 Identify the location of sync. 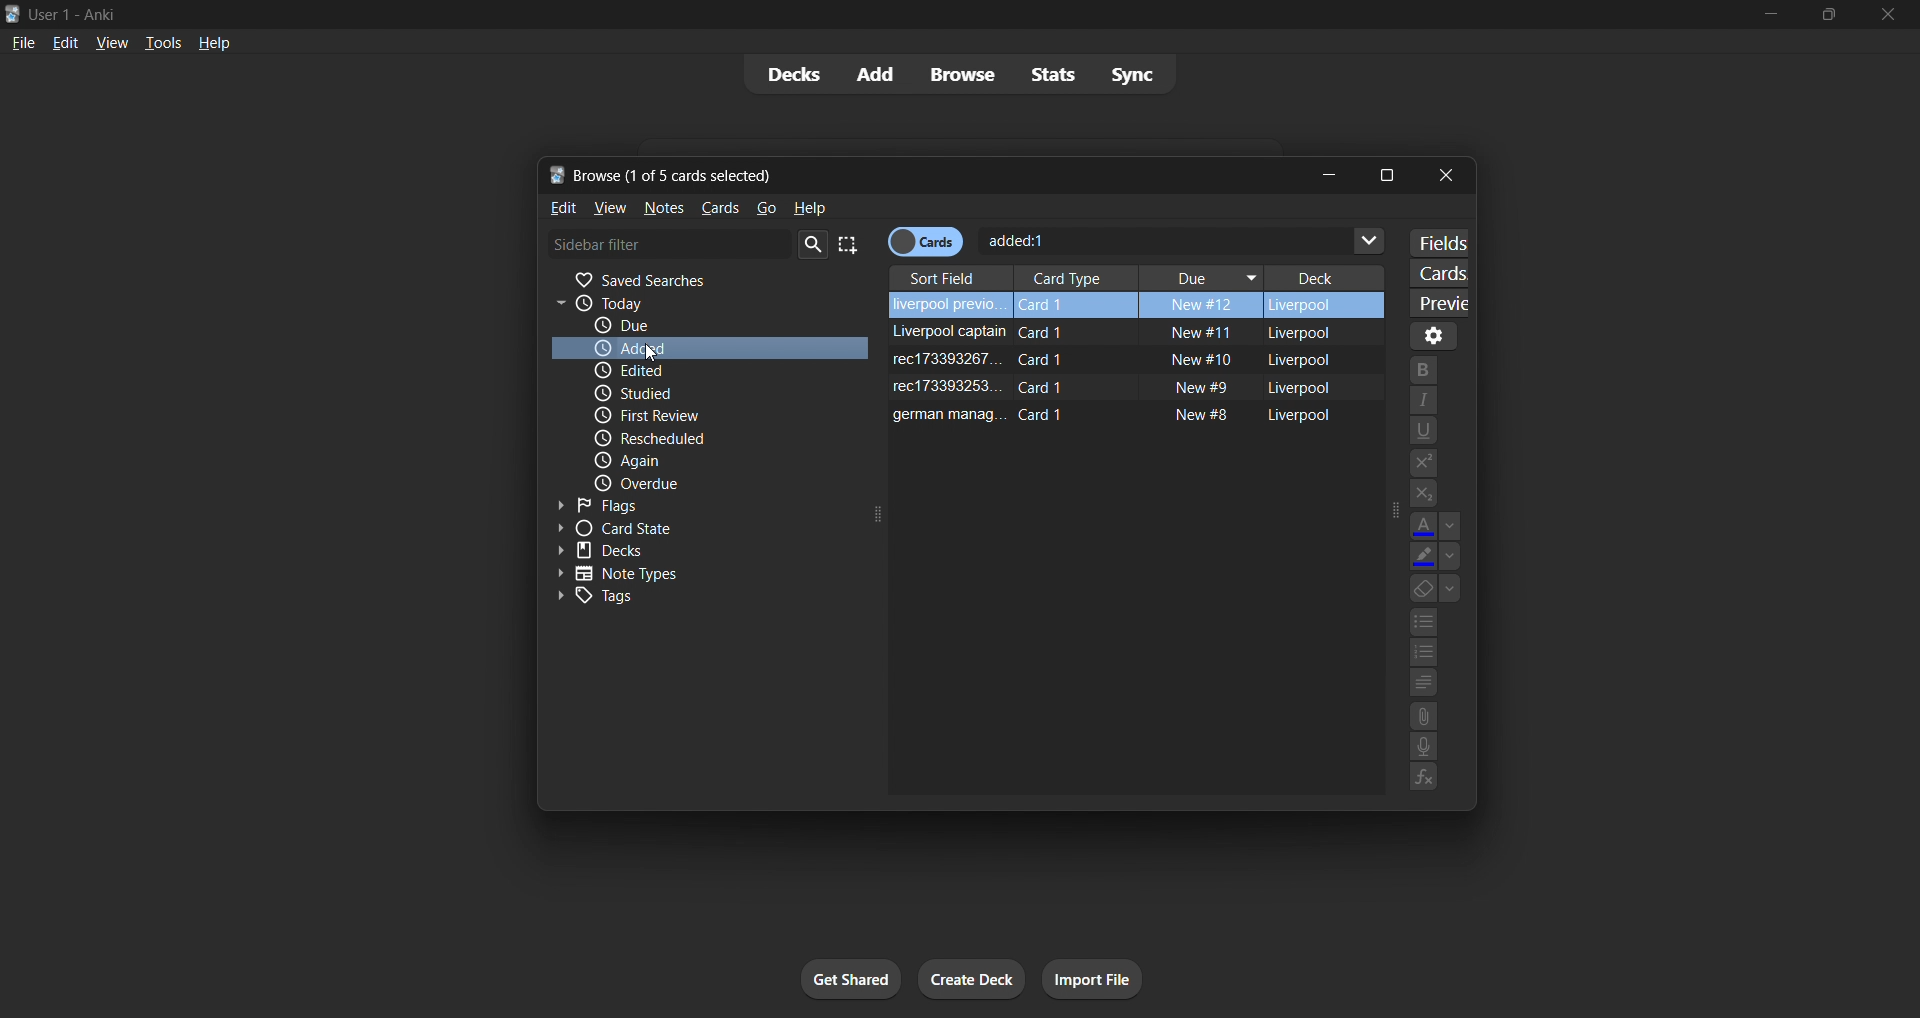
(1136, 79).